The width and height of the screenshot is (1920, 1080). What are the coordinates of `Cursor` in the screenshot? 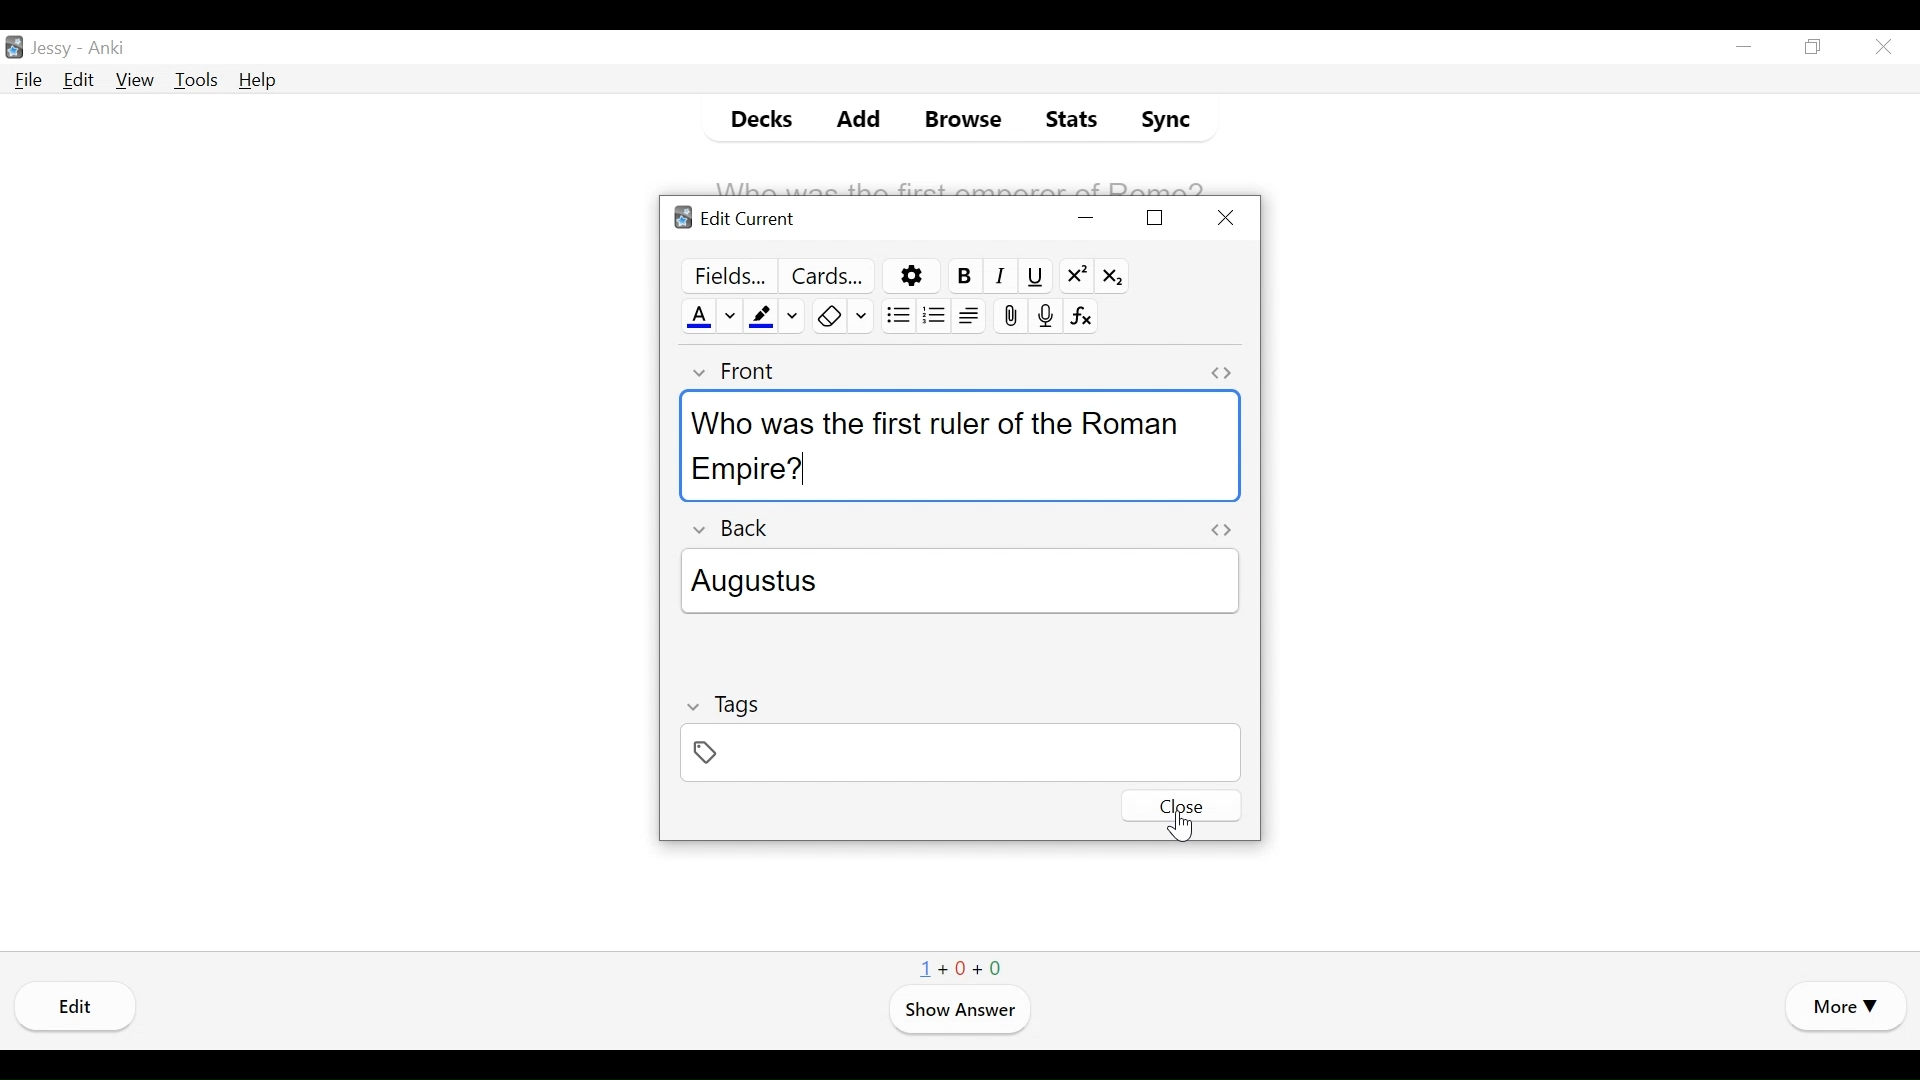 It's located at (1183, 826).